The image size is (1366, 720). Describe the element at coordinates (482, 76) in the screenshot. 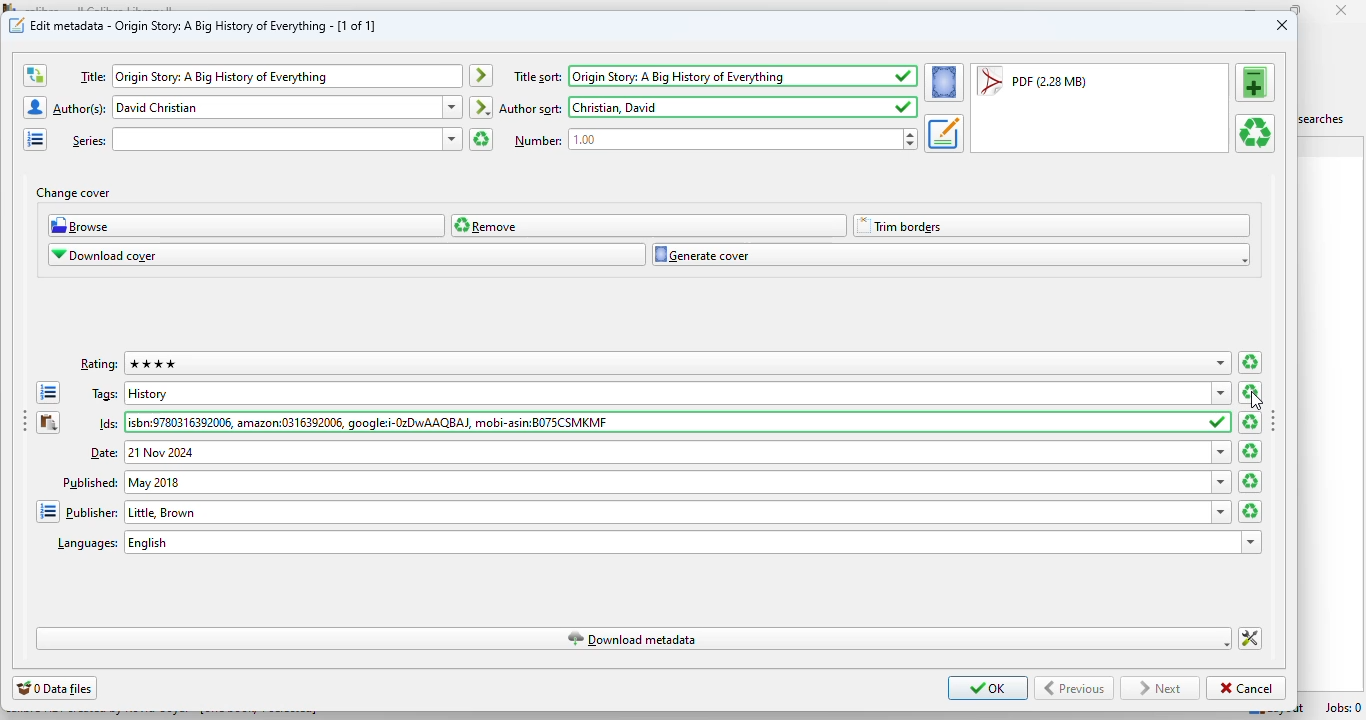

I see `automatically create the title sort entry based on the current title entry` at that location.